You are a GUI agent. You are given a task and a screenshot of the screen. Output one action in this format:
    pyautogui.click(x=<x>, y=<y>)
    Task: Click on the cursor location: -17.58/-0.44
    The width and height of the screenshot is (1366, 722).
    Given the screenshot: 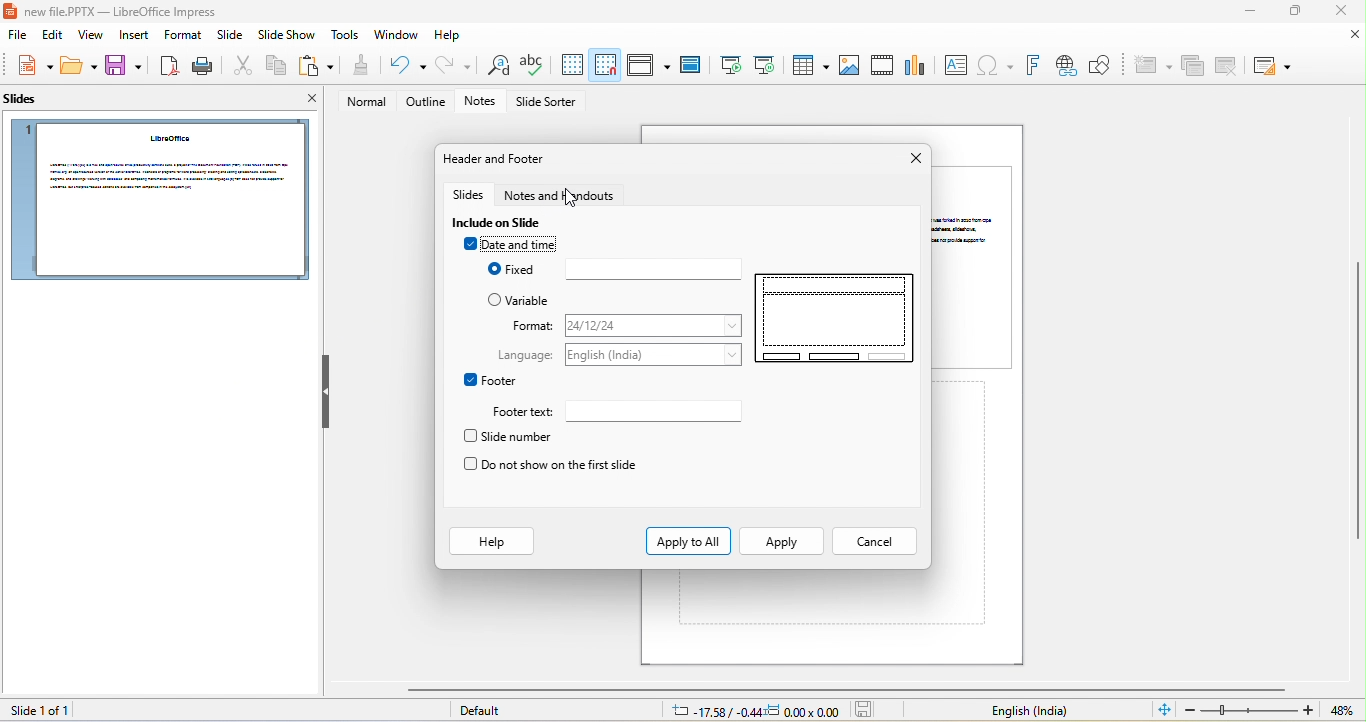 What is the action you would take?
    pyautogui.click(x=713, y=711)
    